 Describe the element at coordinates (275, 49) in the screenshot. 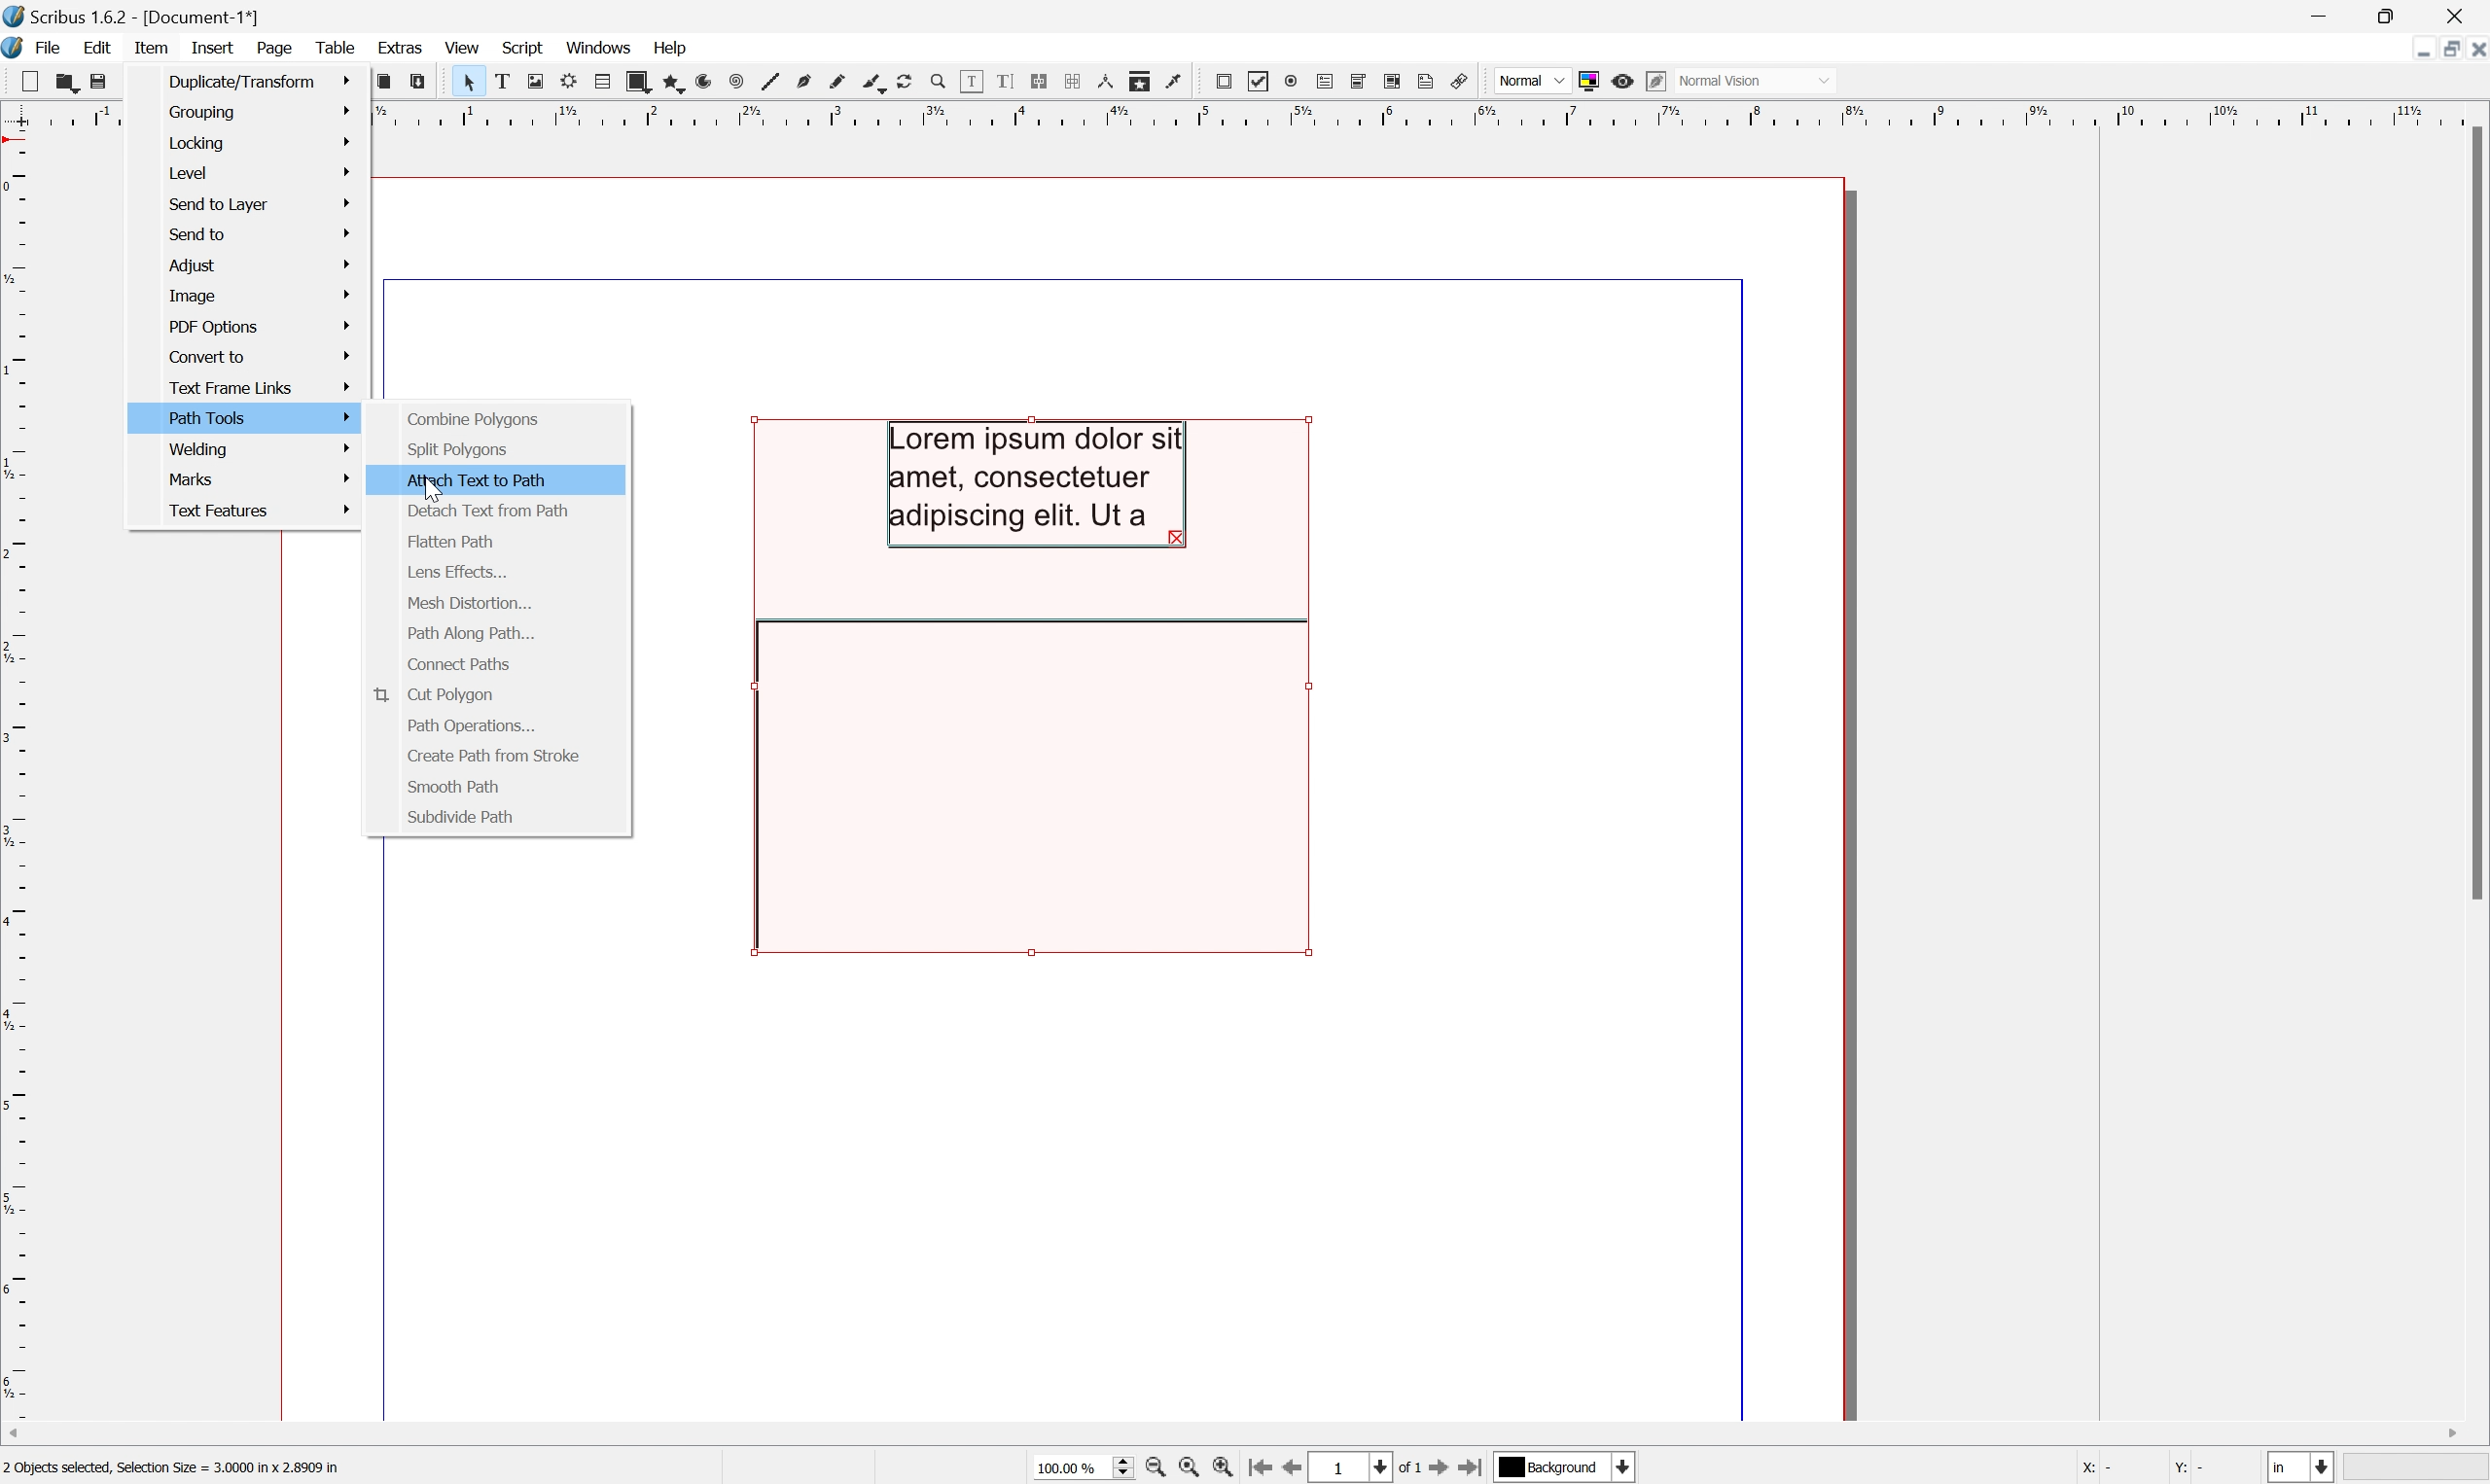

I see `Page` at that location.